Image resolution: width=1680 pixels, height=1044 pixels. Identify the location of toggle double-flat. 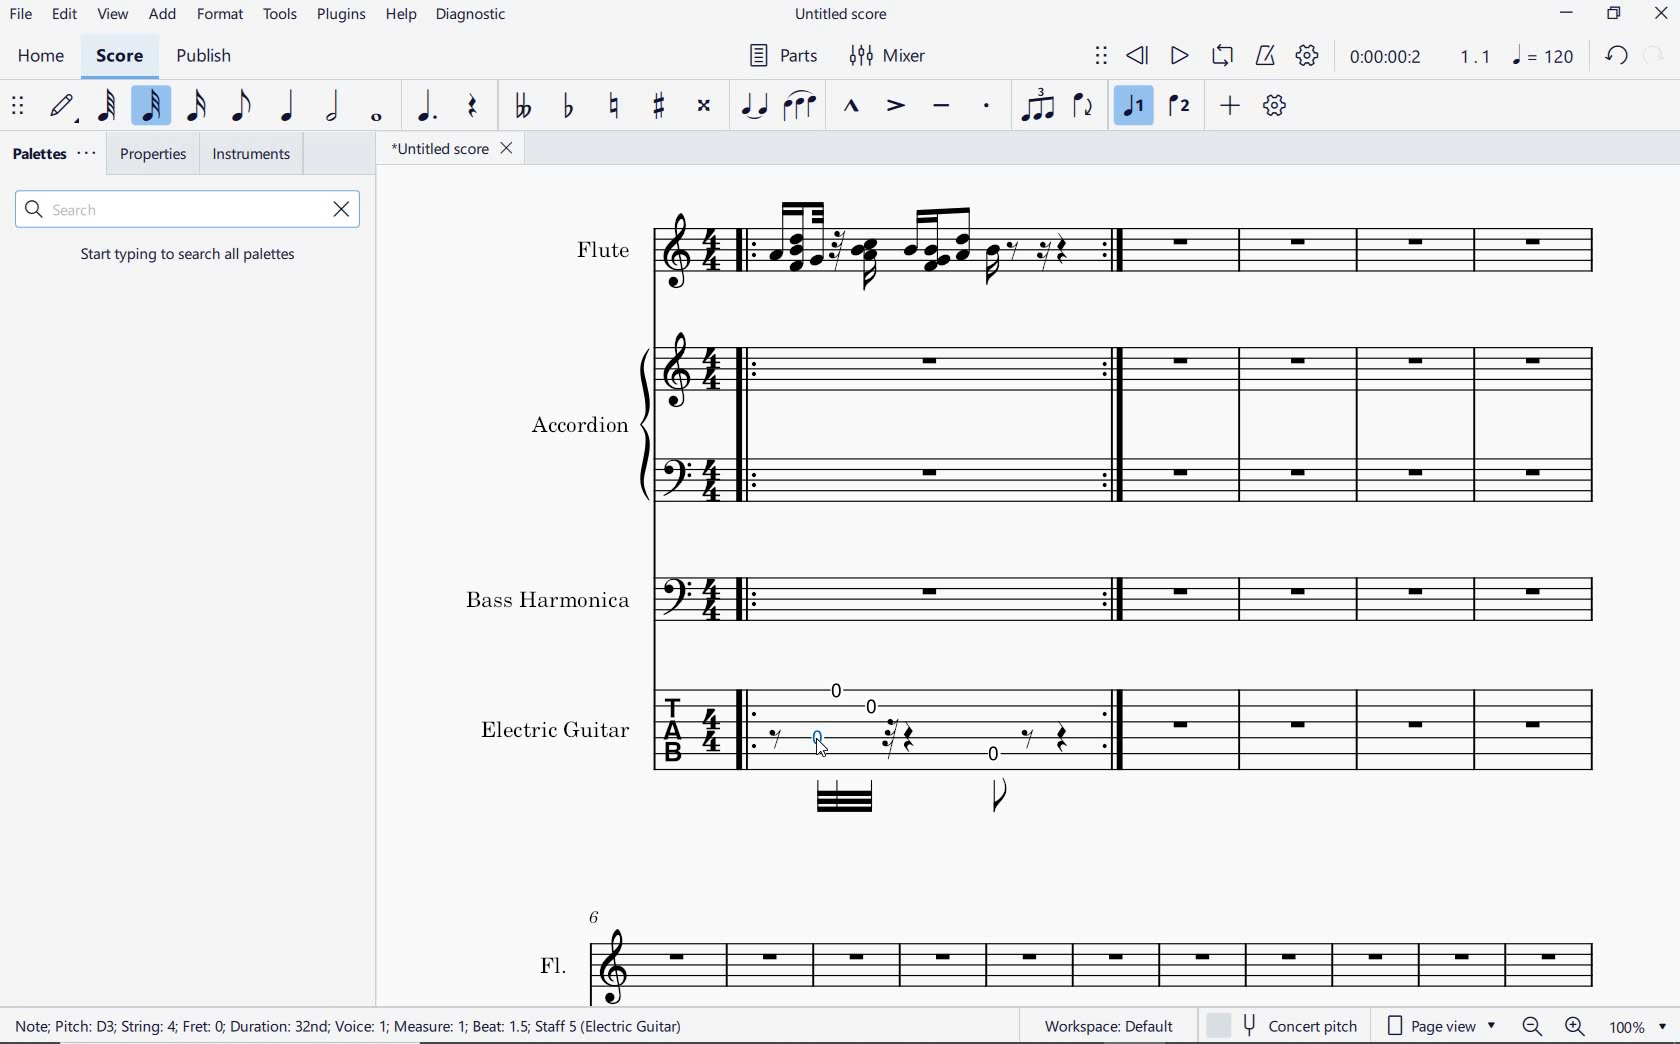
(520, 107).